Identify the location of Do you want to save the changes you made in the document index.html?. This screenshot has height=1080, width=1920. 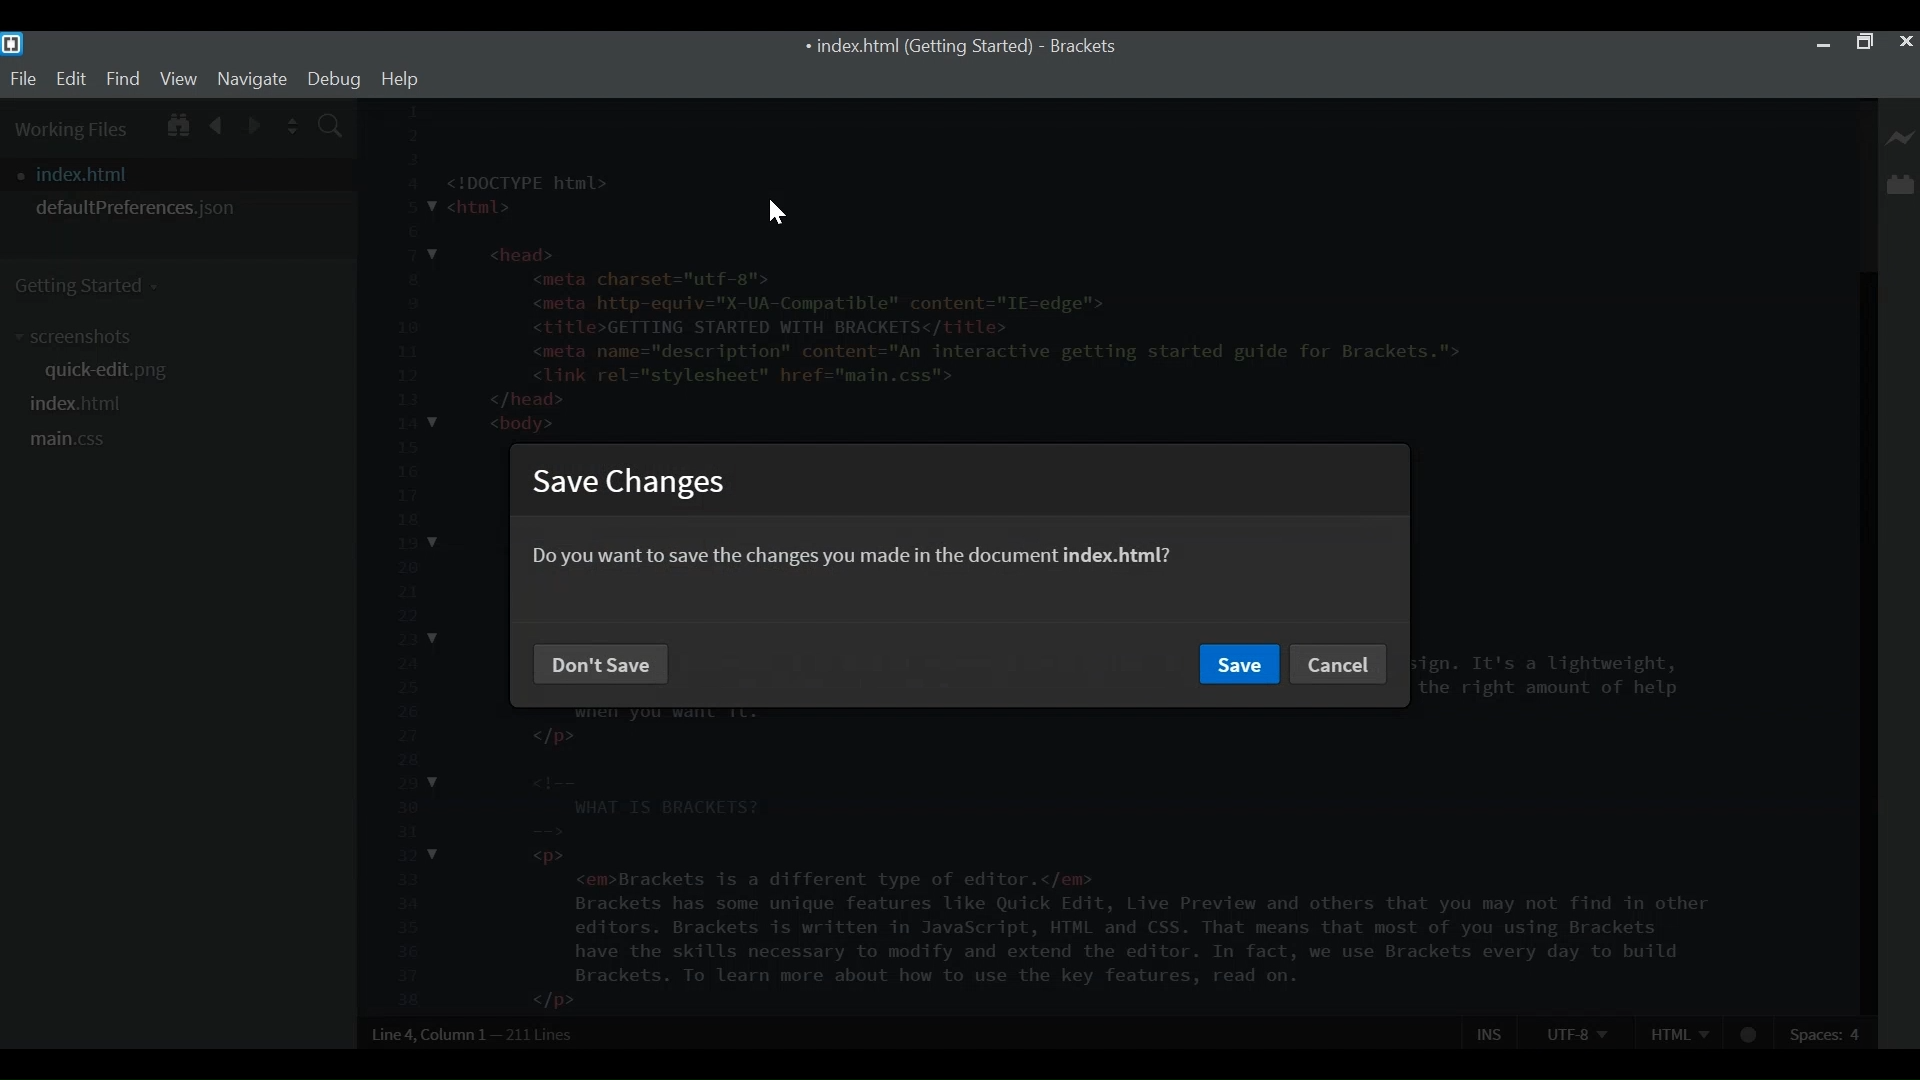
(855, 554).